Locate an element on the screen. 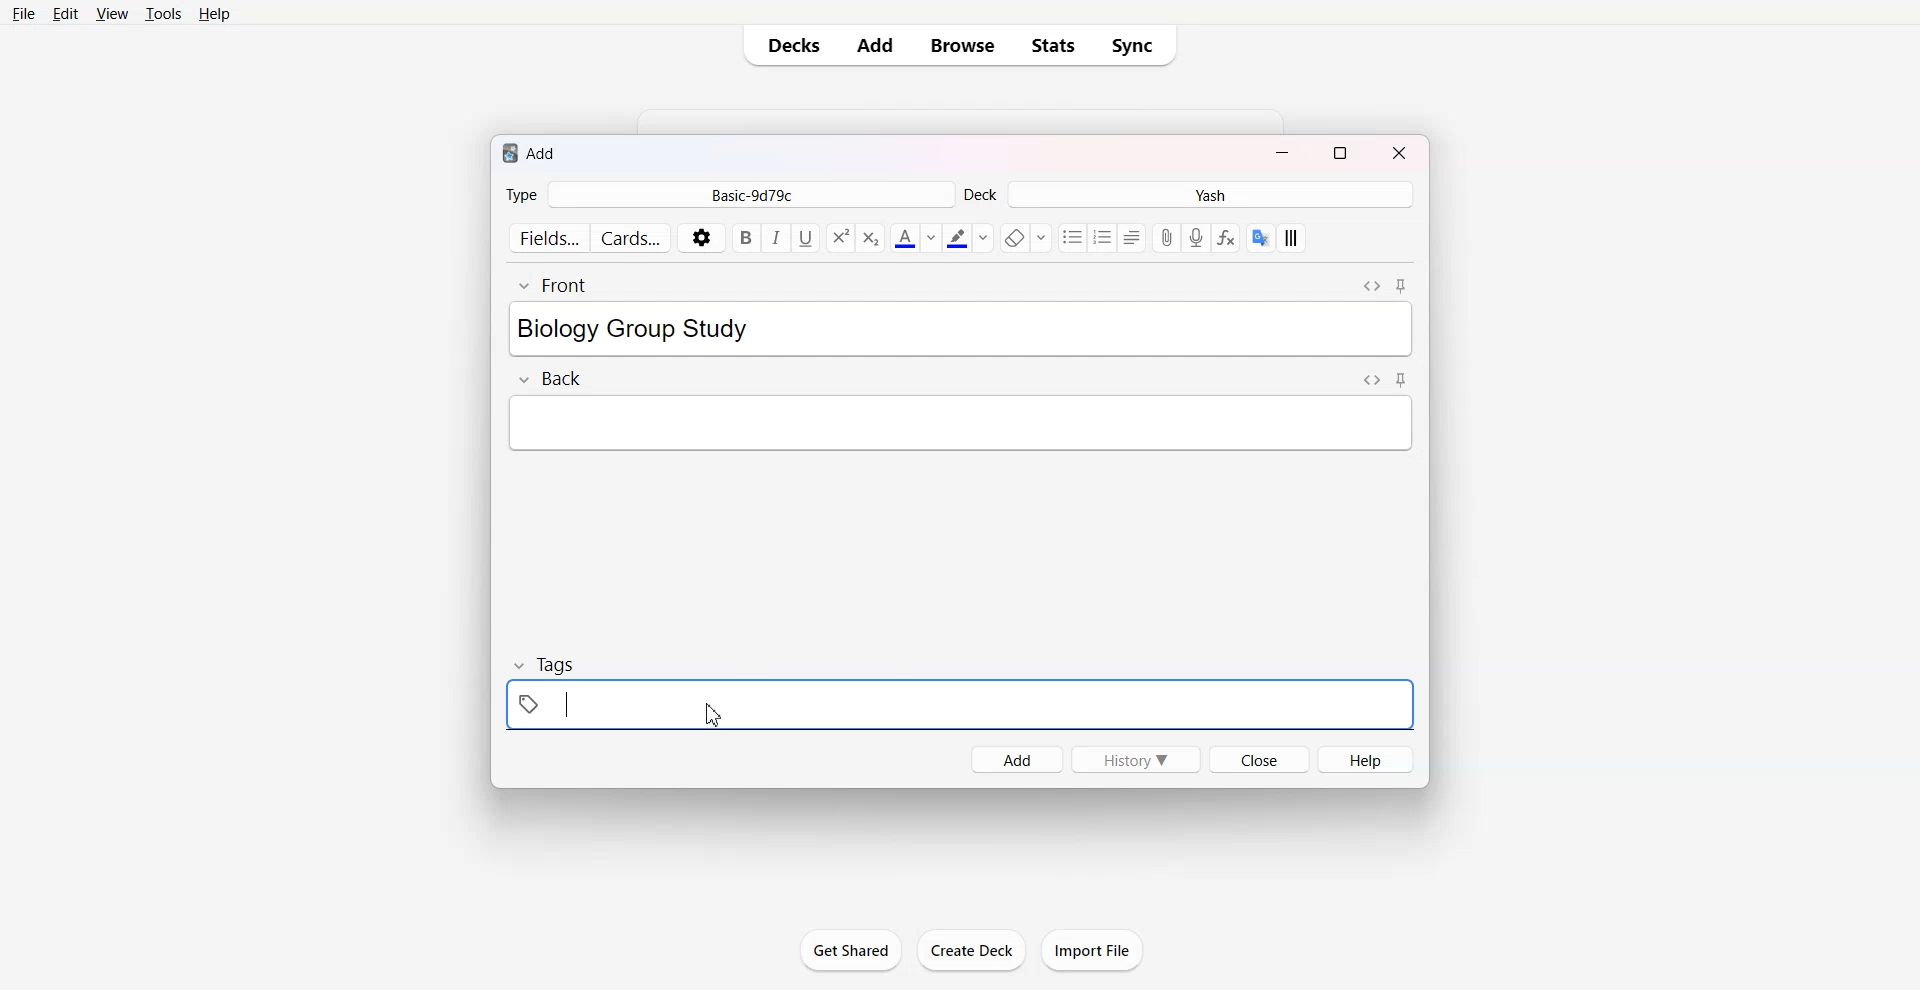 Image resolution: width=1920 pixels, height=990 pixels. Add is located at coordinates (1015, 760).